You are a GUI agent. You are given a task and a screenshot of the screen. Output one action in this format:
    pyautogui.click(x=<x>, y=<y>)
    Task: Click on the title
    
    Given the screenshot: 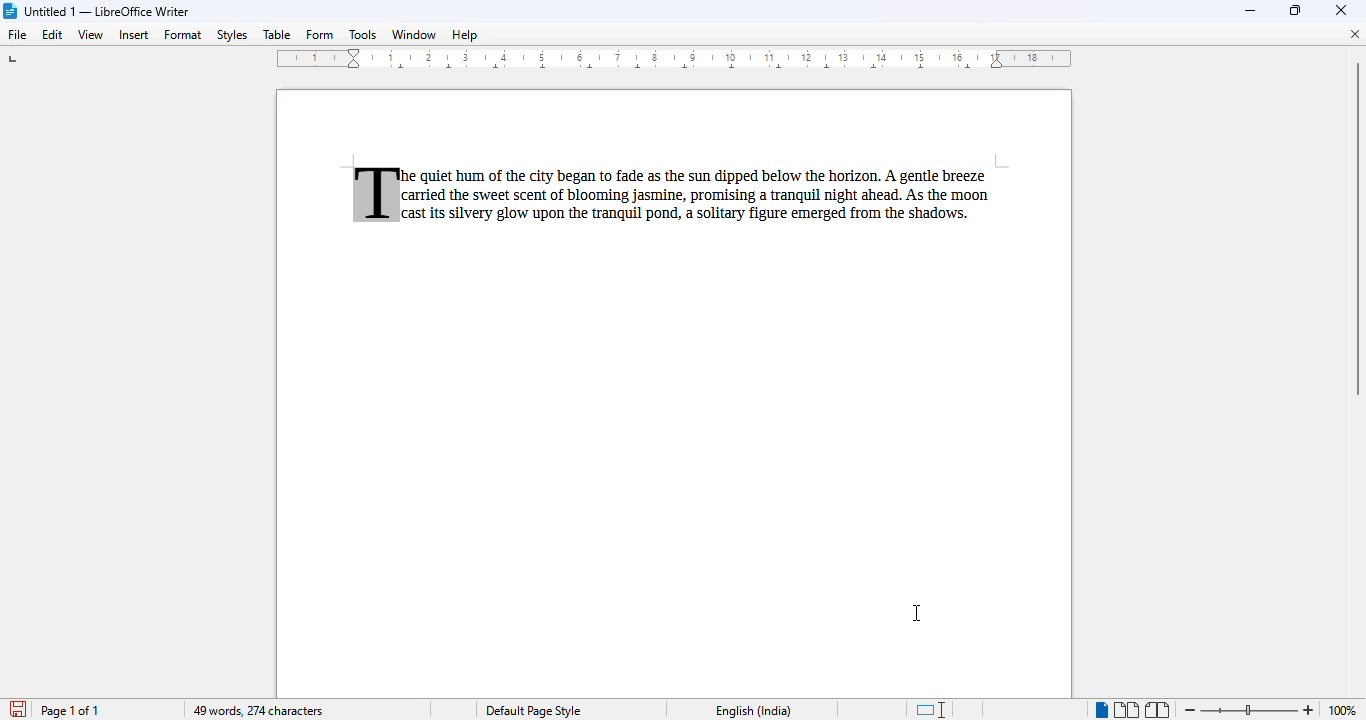 What is the action you would take?
    pyautogui.click(x=107, y=11)
    